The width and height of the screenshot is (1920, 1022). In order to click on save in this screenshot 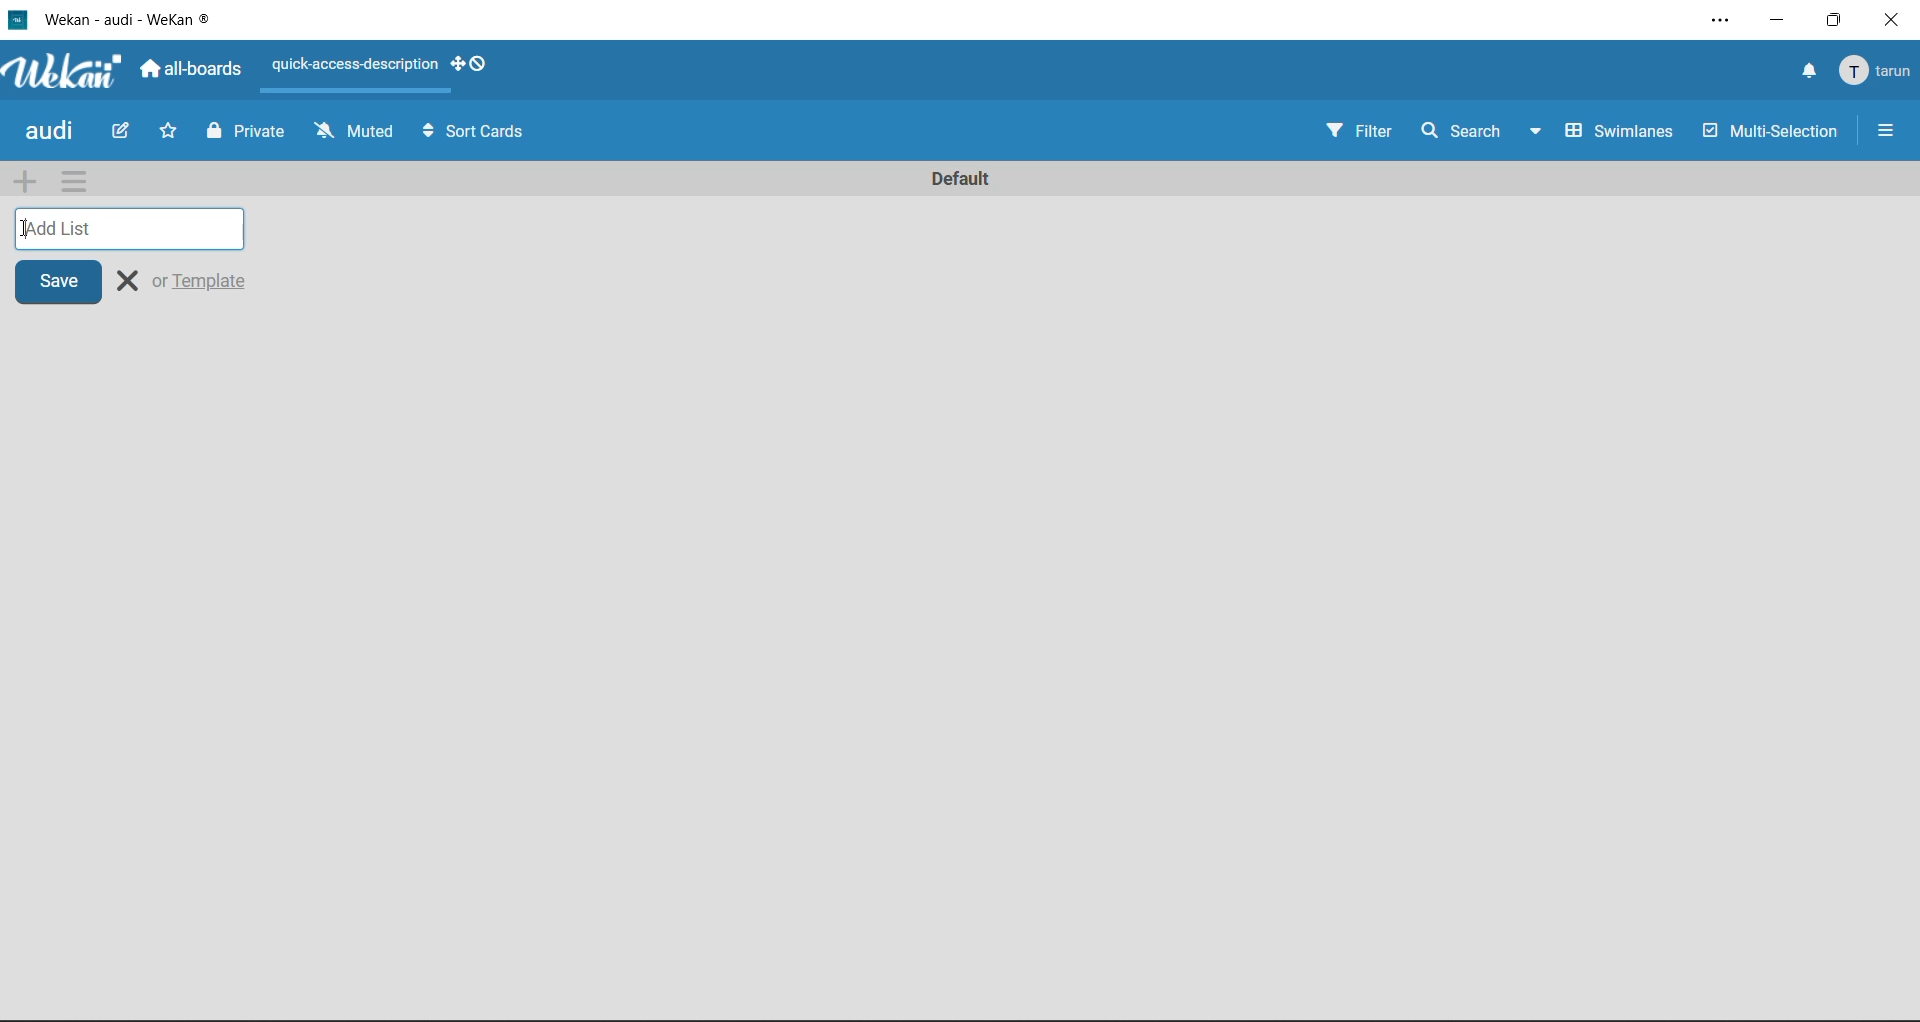, I will do `click(57, 283)`.